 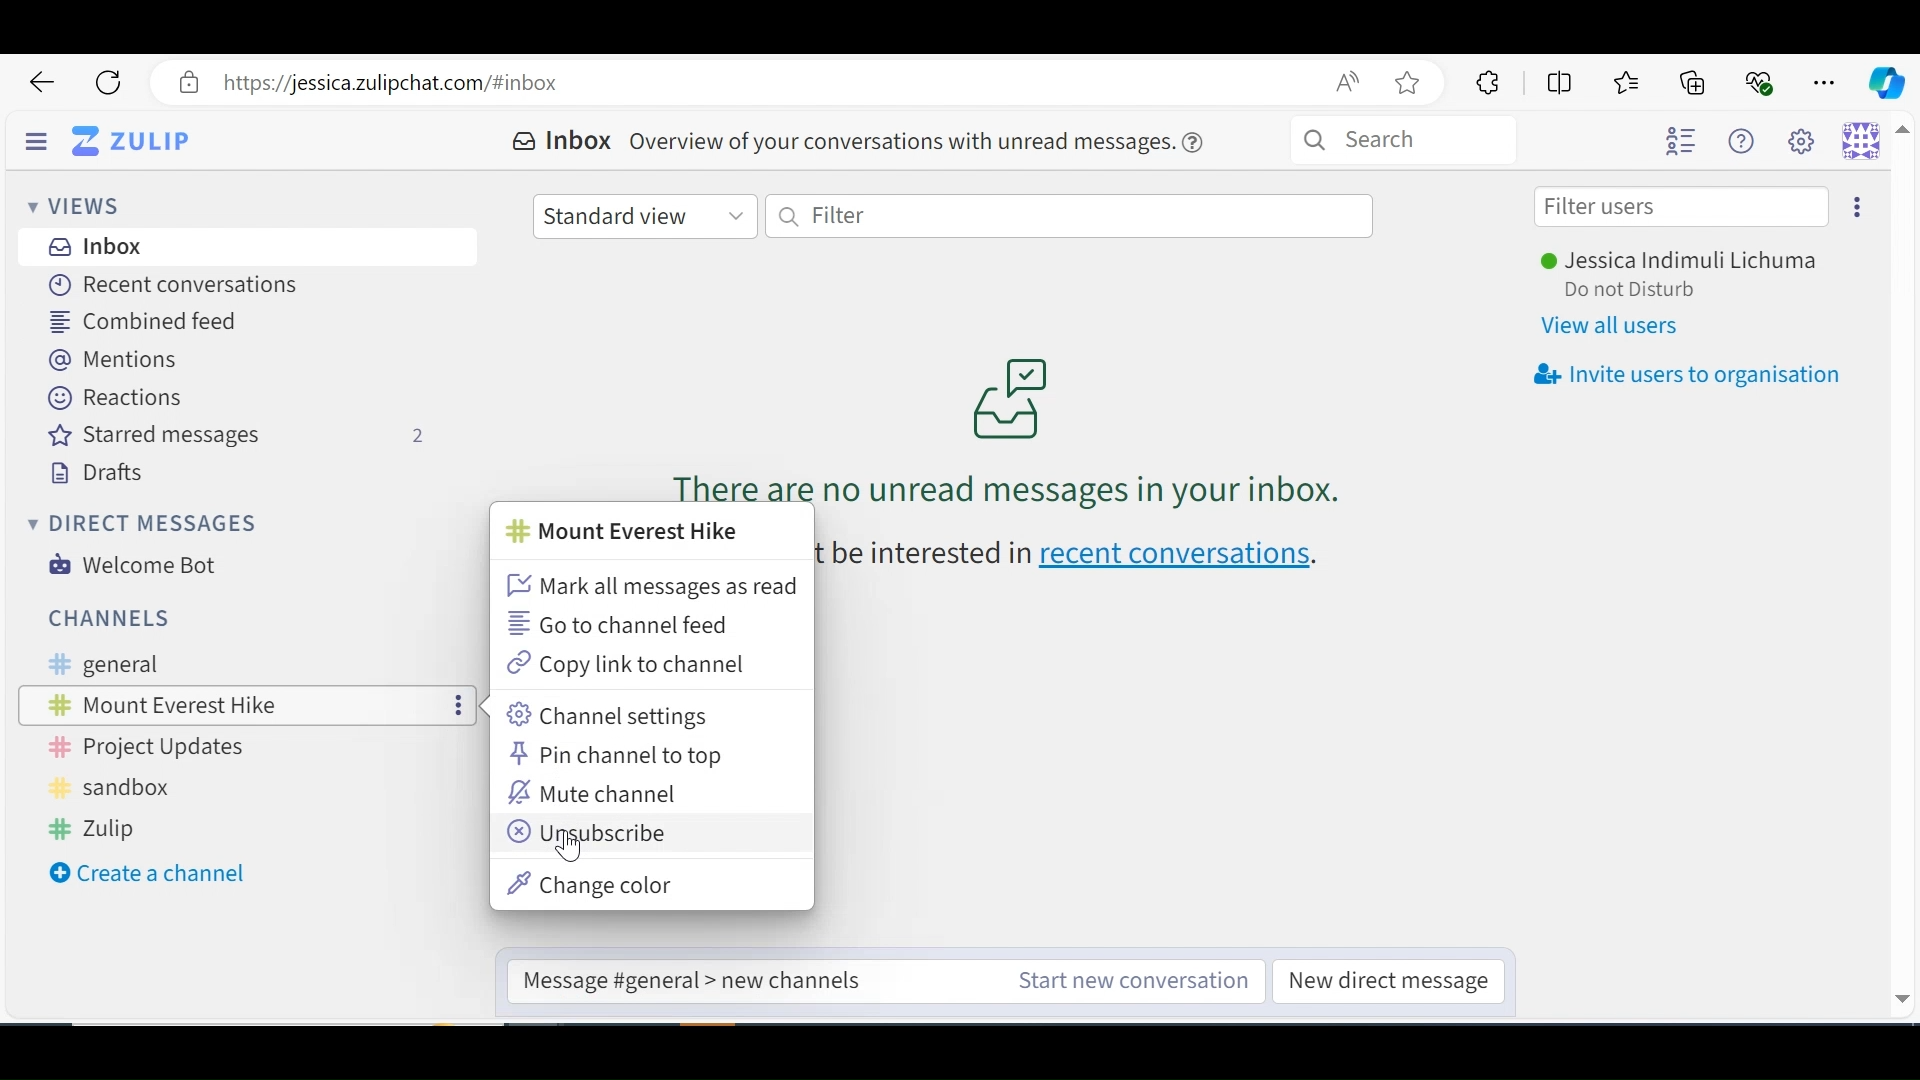 I want to click on Username, so click(x=1689, y=262).